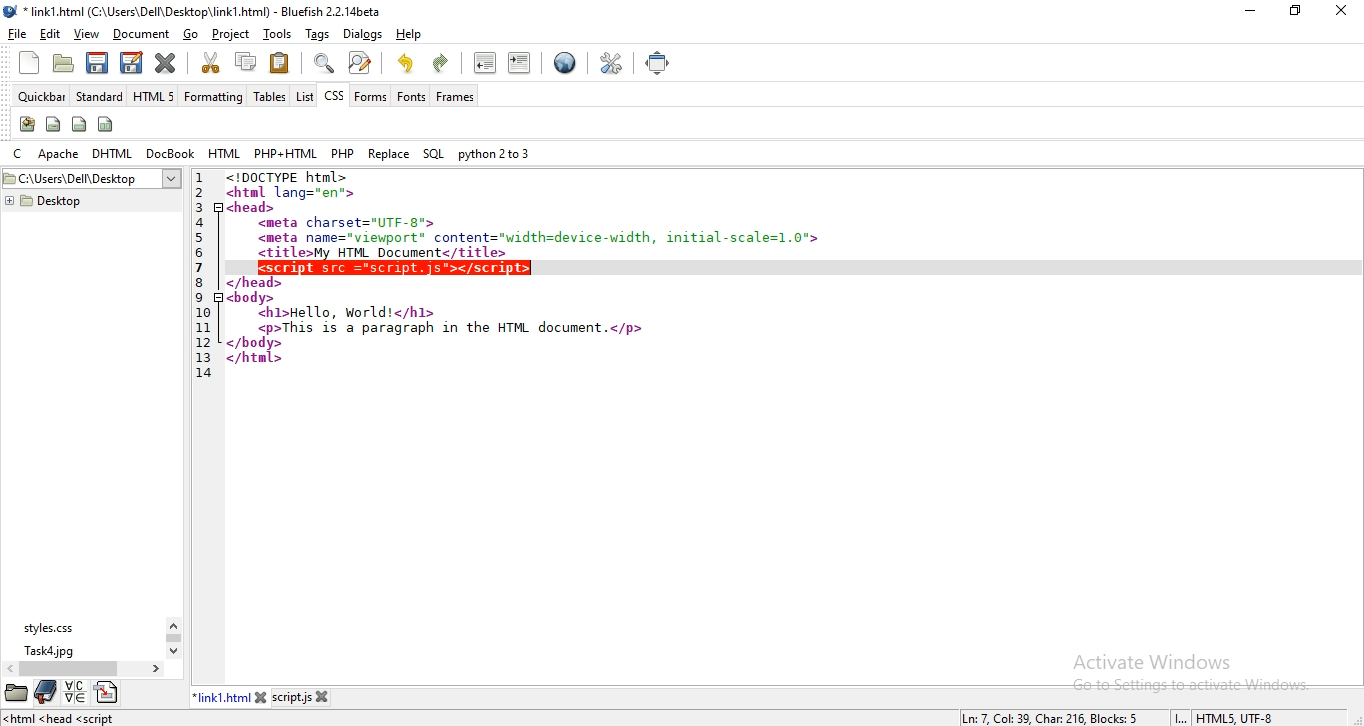 The height and width of the screenshot is (726, 1364). Describe the element at coordinates (454, 96) in the screenshot. I see `frames` at that location.